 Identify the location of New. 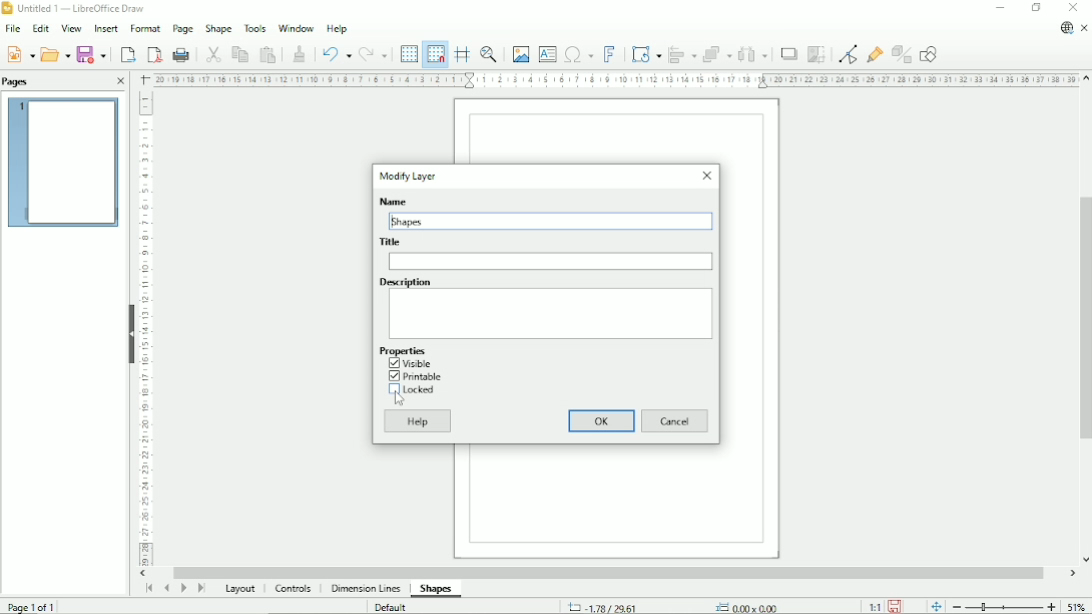
(22, 54).